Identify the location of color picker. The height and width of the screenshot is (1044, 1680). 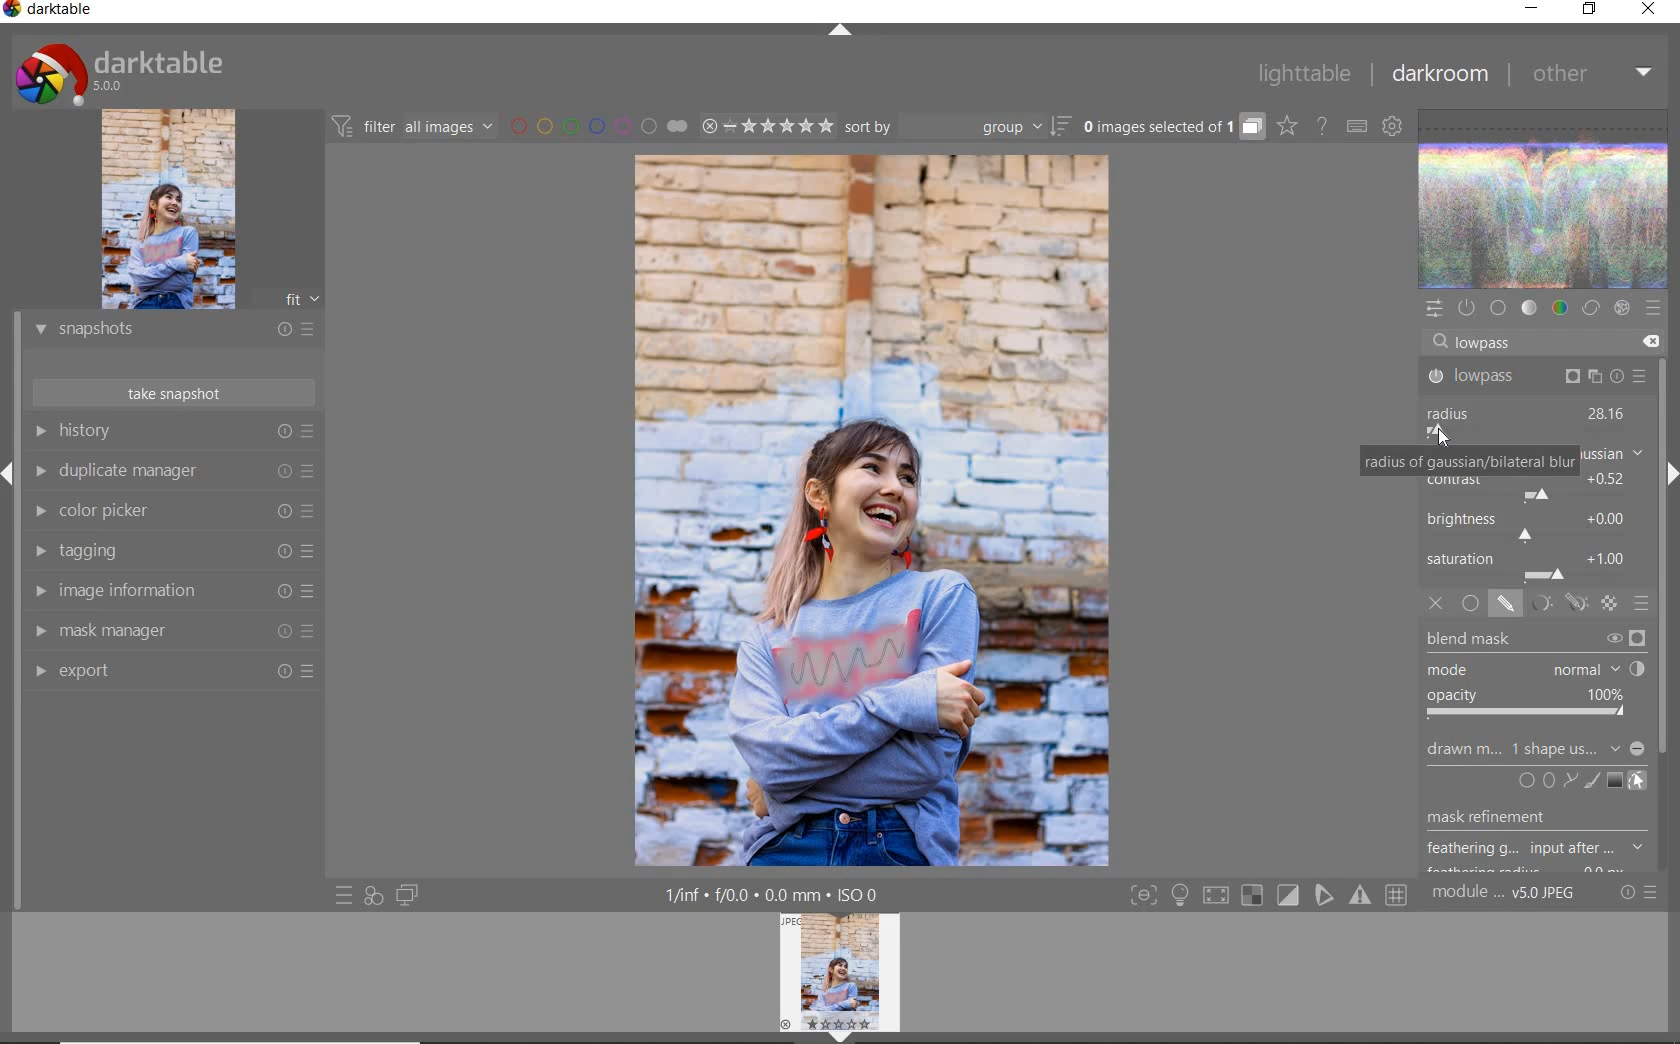
(170, 514).